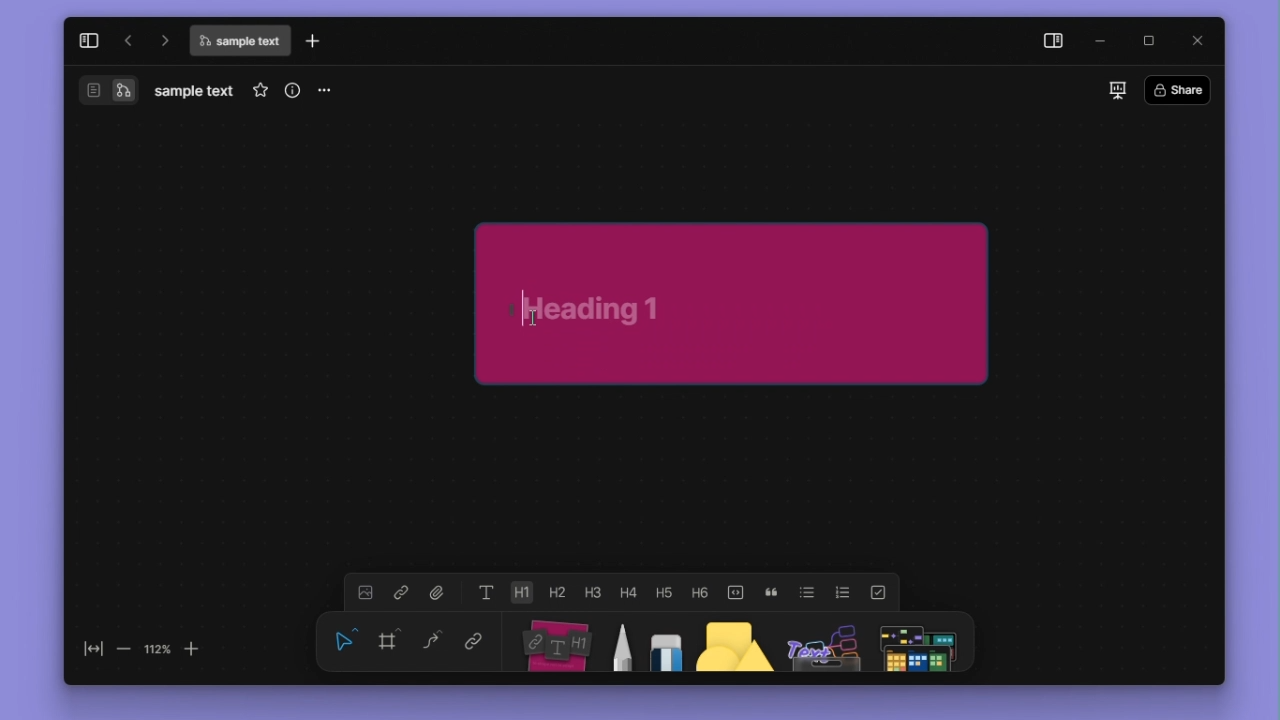  Describe the element at coordinates (94, 90) in the screenshot. I see `switch` at that location.